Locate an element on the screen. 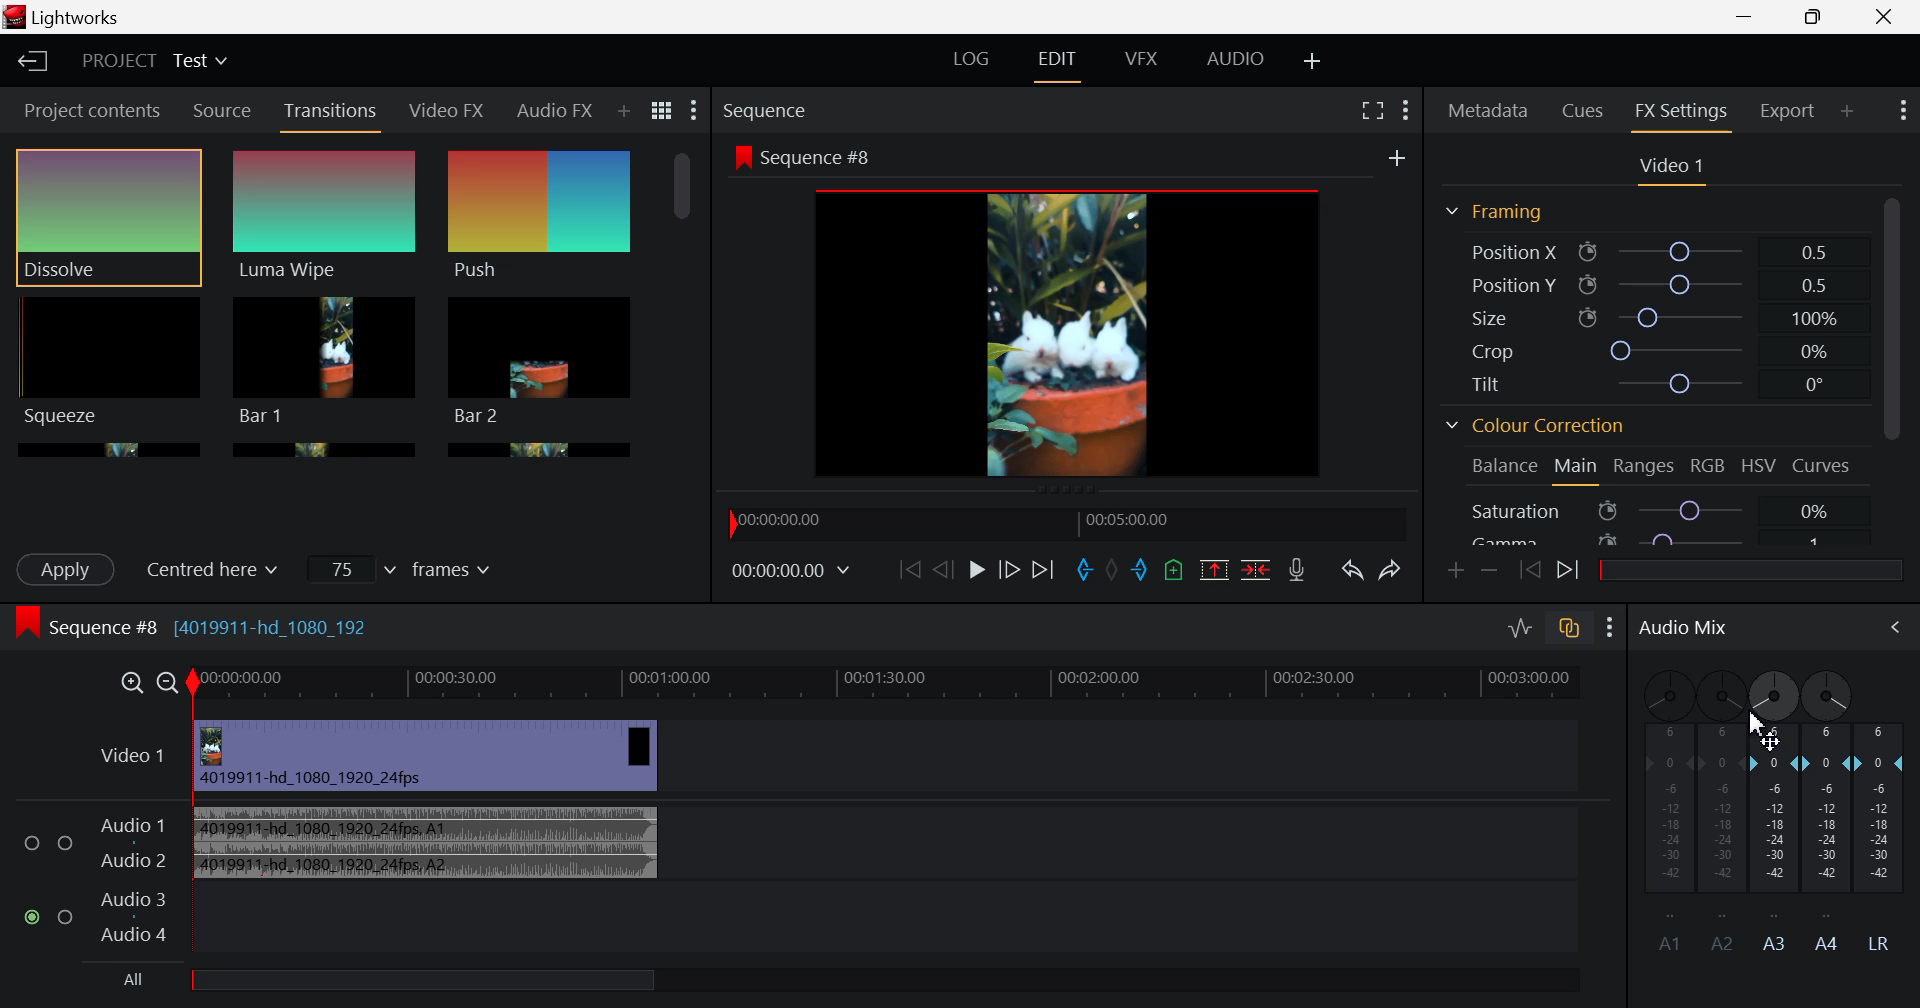  Sequence Preview Screen is located at coordinates (1072, 314).